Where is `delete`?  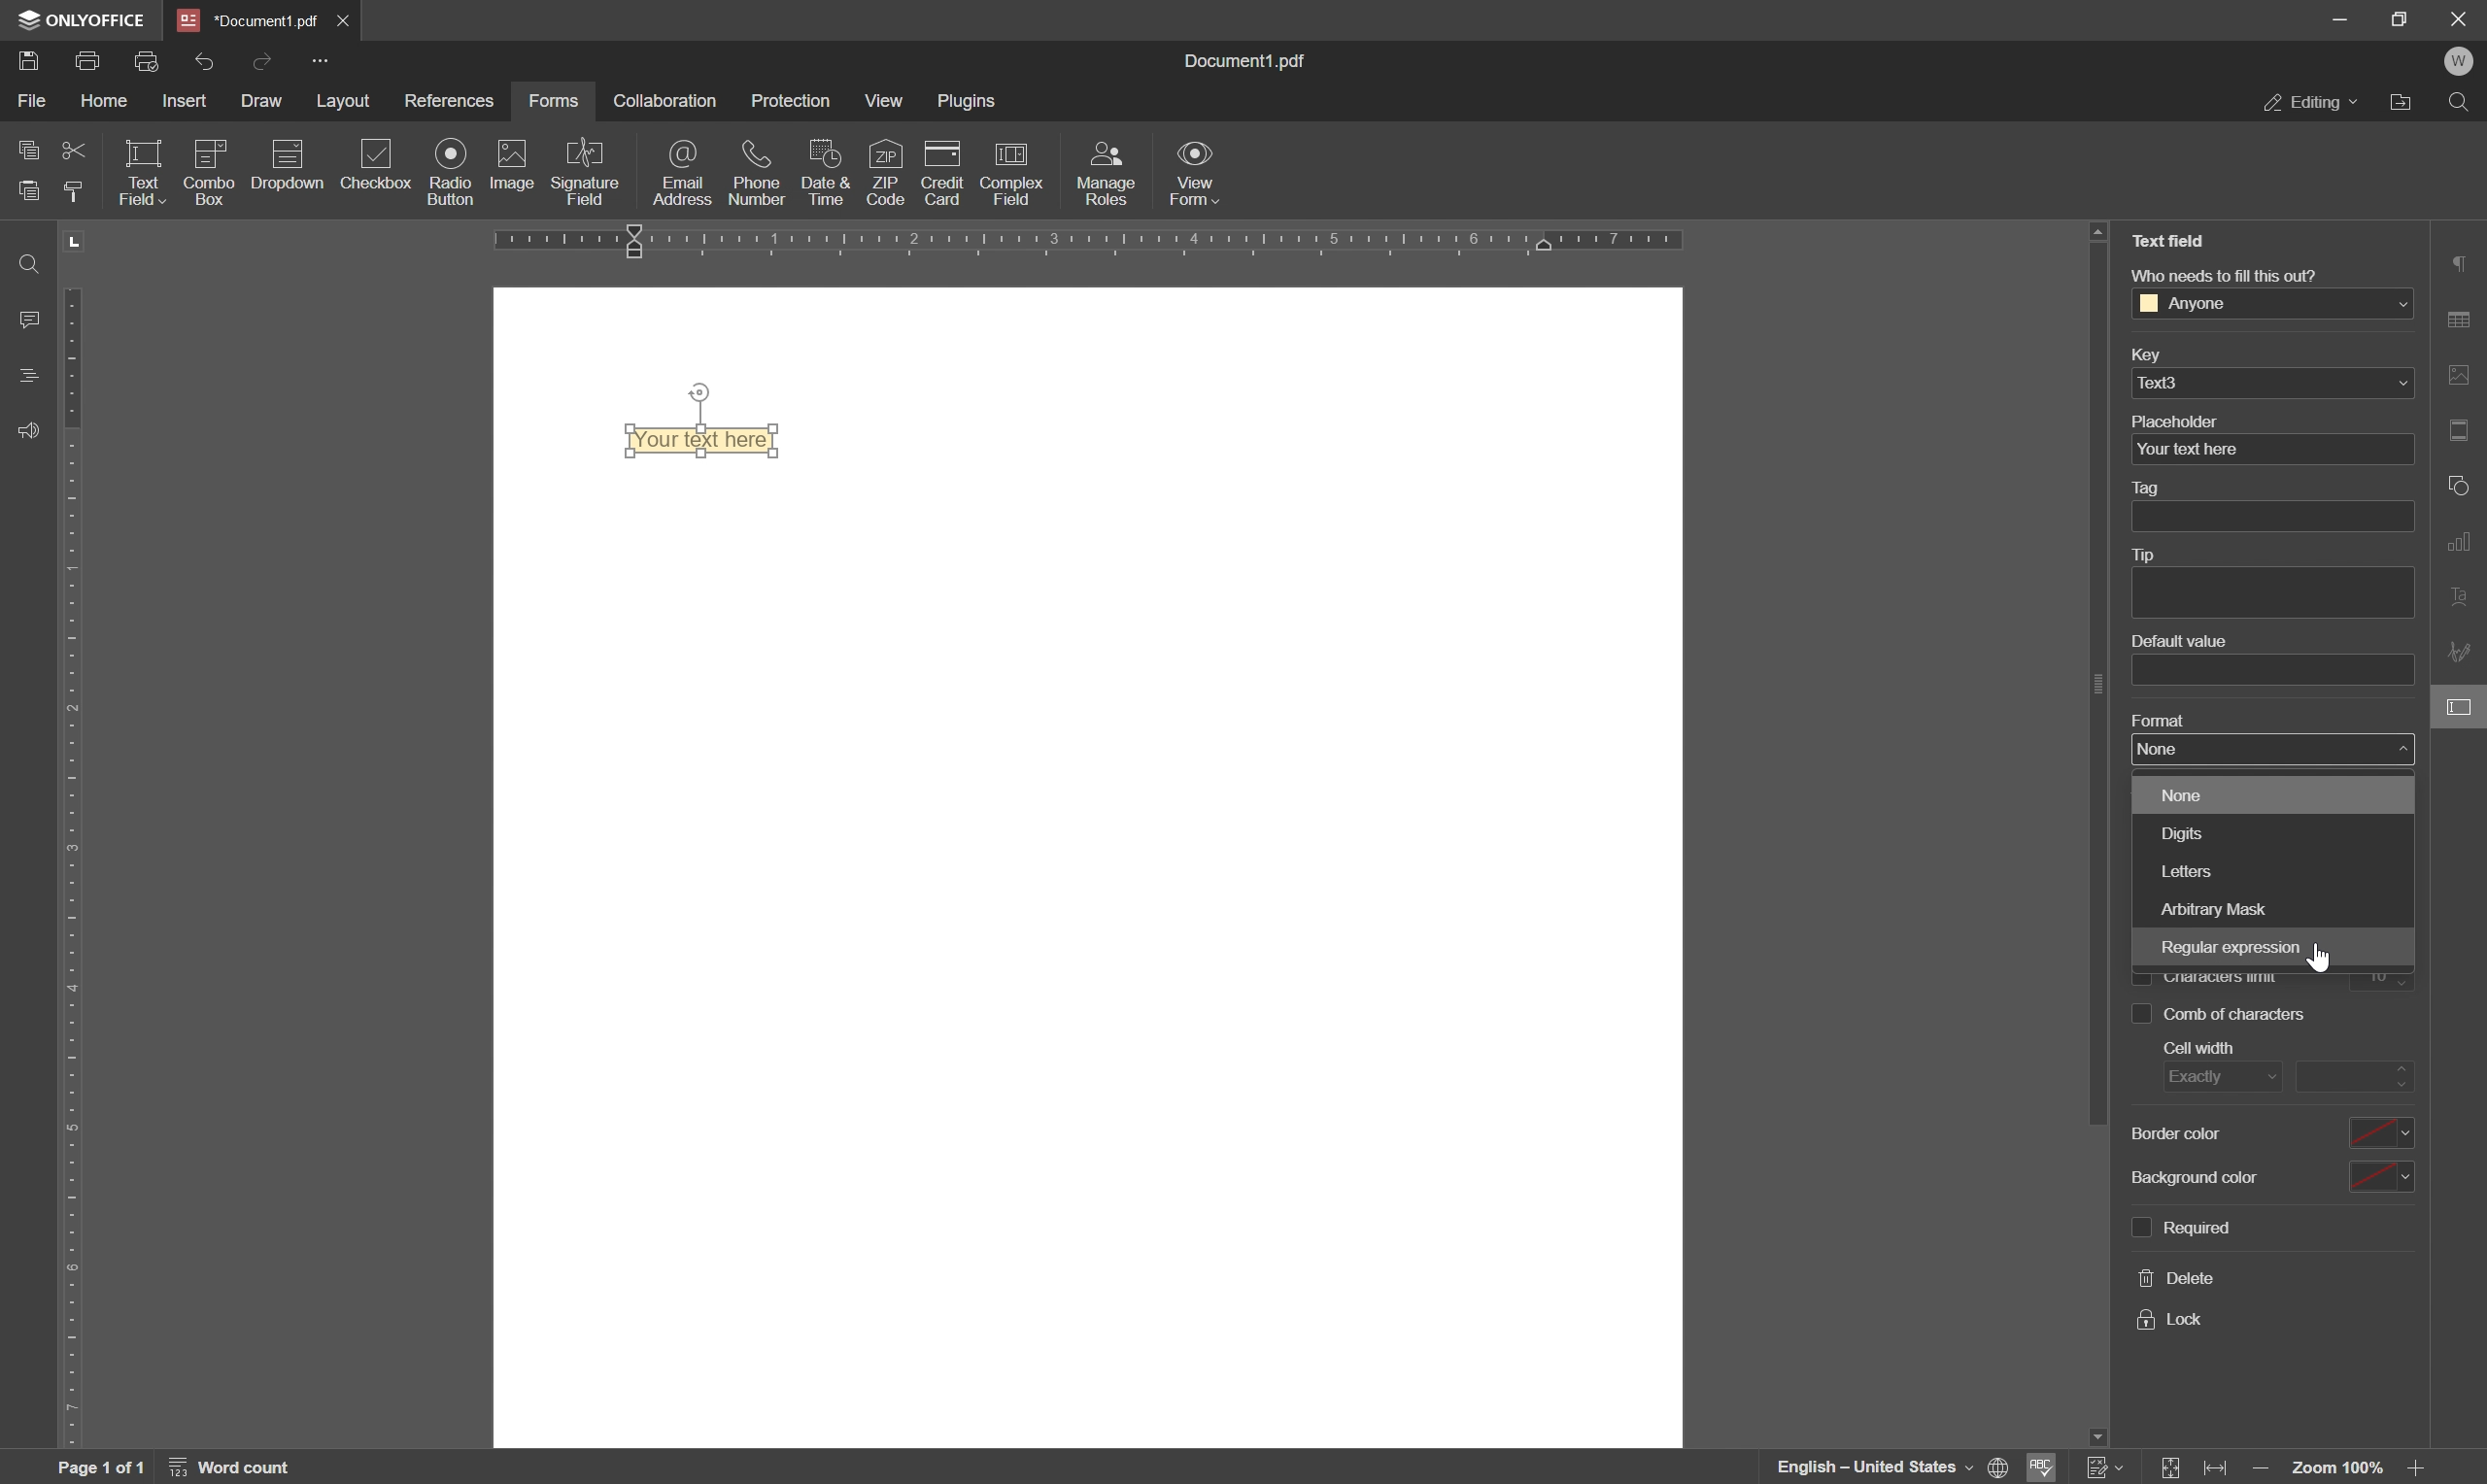 delete is located at coordinates (2176, 1280).